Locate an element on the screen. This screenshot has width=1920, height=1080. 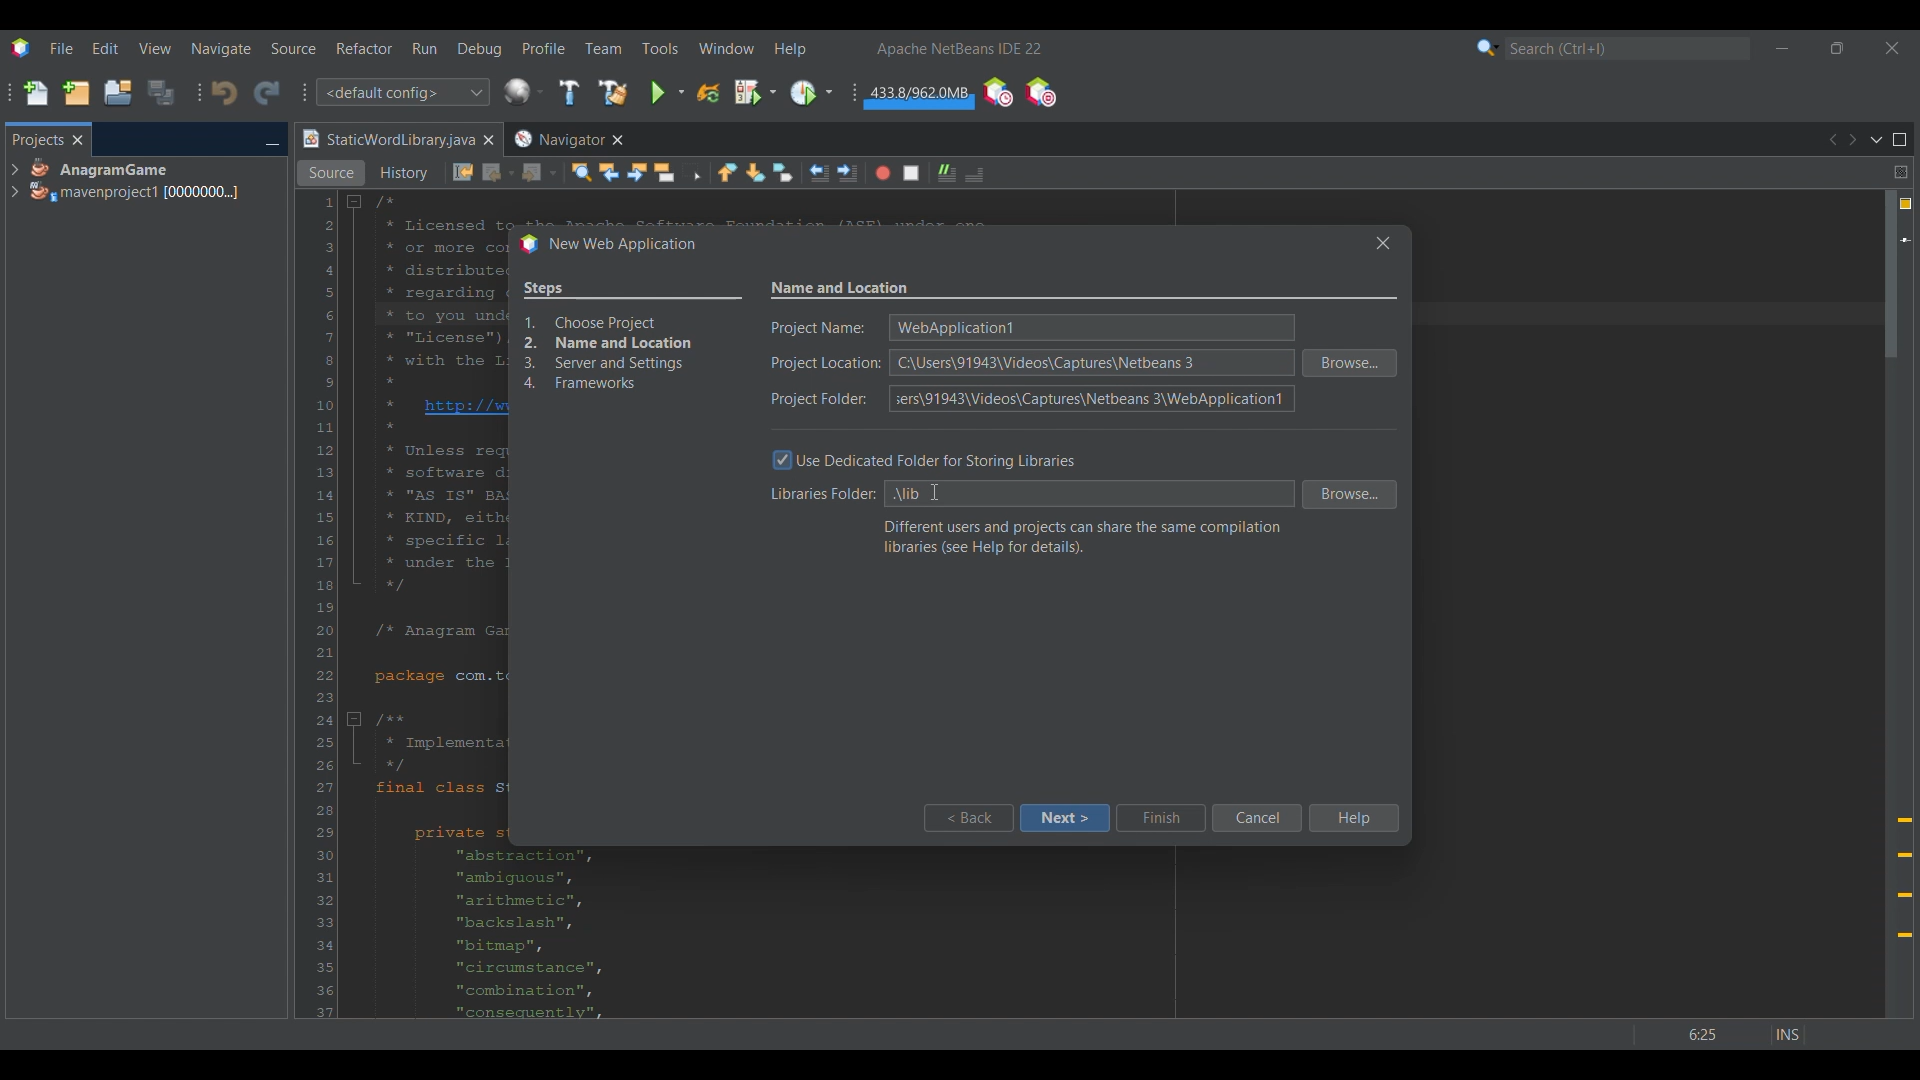
Indicates text box for each mentioned detail is located at coordinates (825, 364).